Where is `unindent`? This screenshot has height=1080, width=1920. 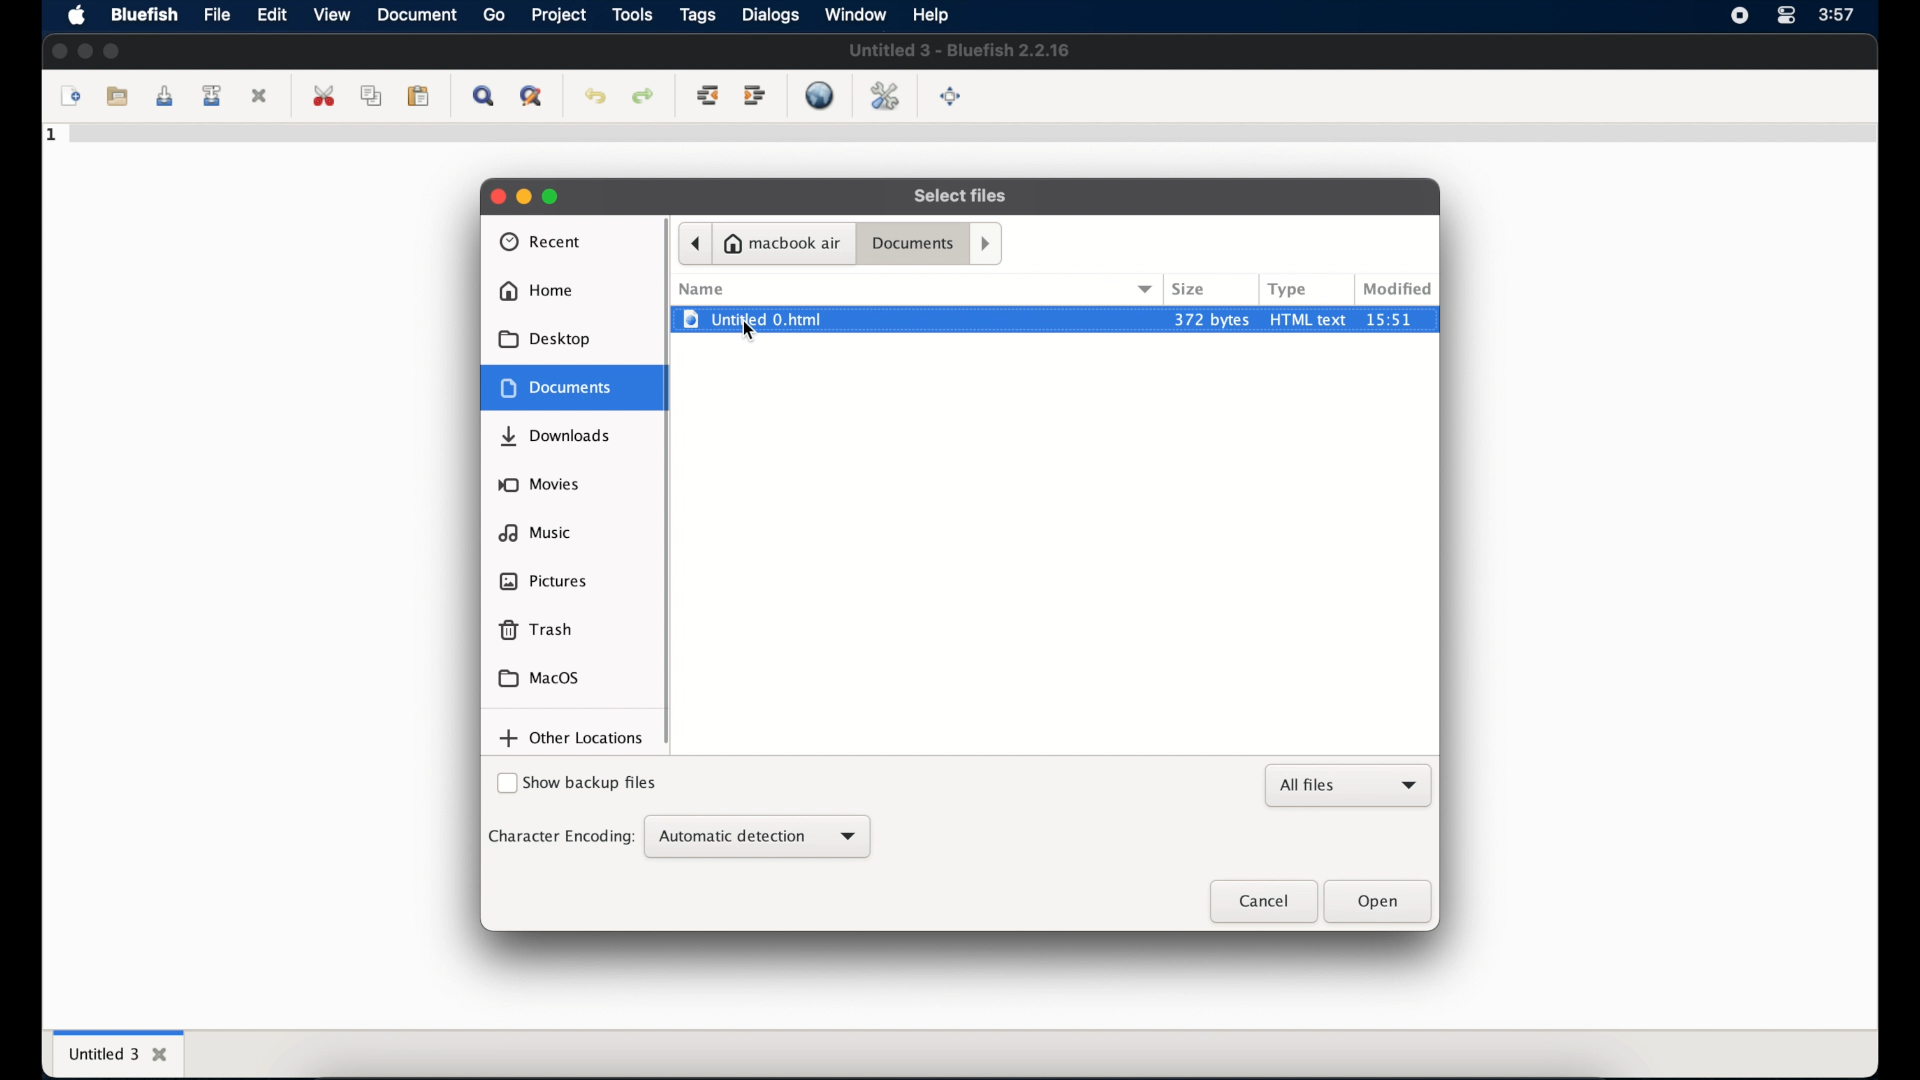
unindent is located at coordinates (708, 97).